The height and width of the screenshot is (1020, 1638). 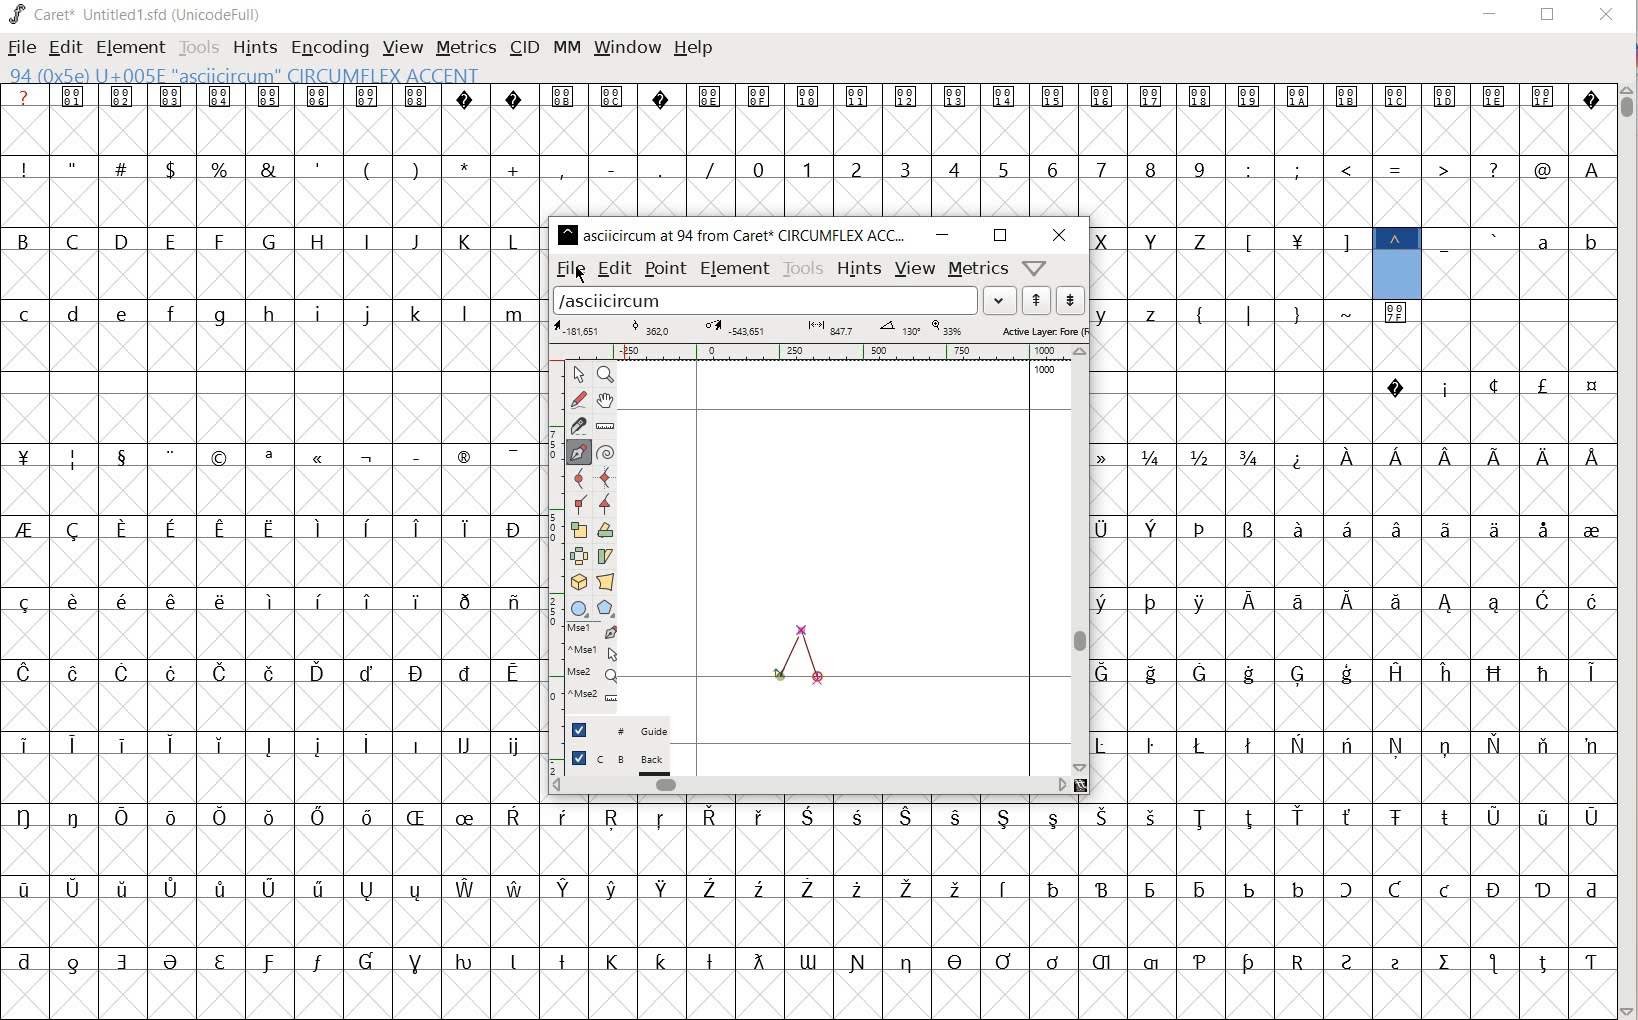 I want to click on window/help, so click(x=1032, y=267).